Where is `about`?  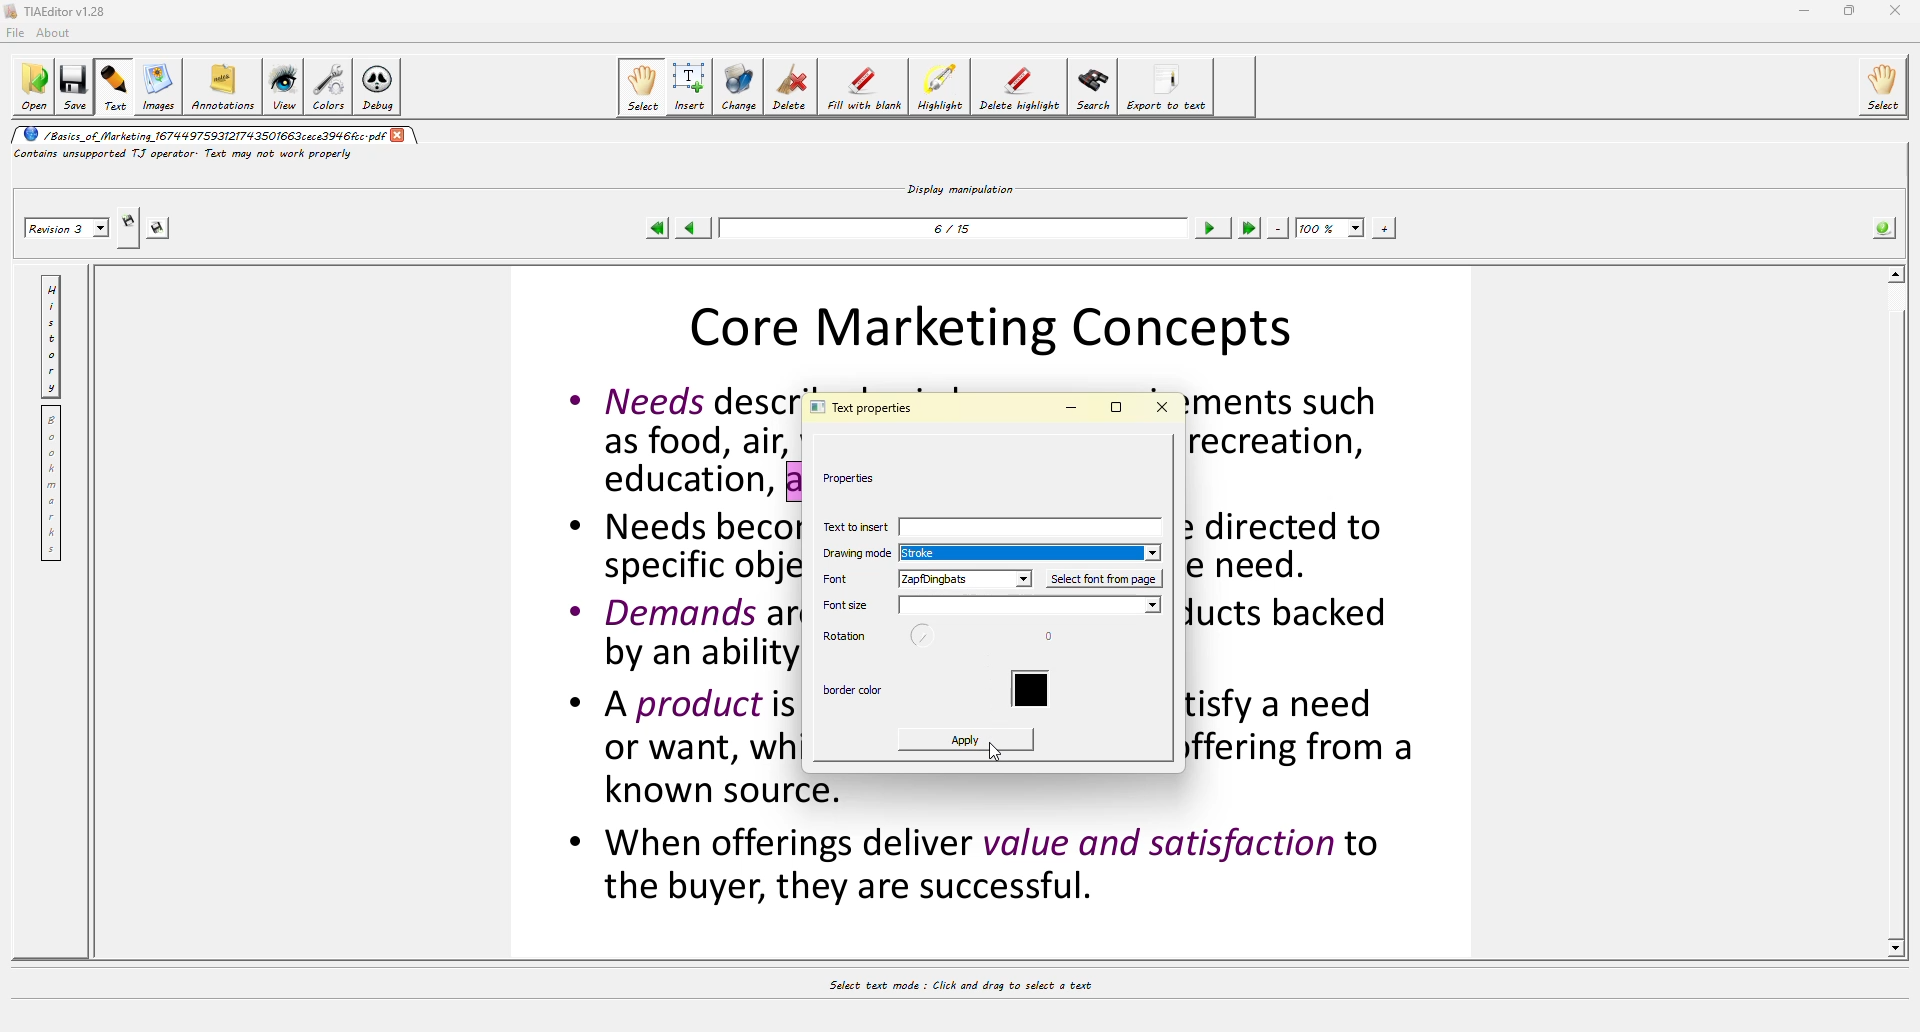 about is located at coordinates (58, 34).